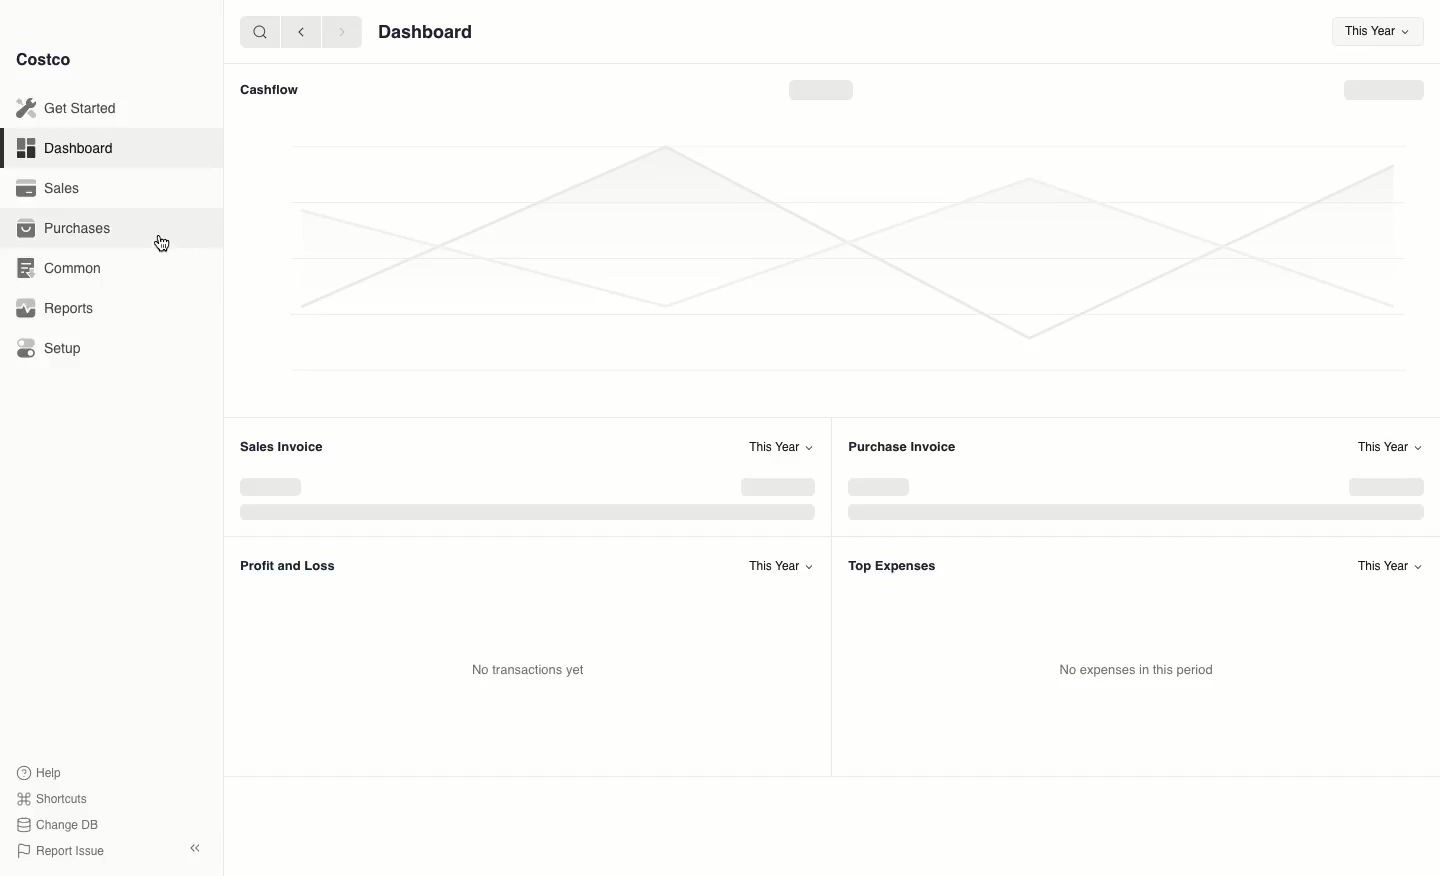  Describe the element at coordinates (1137, 670) in the screenshot. I see `No expenses in this period` at that location.